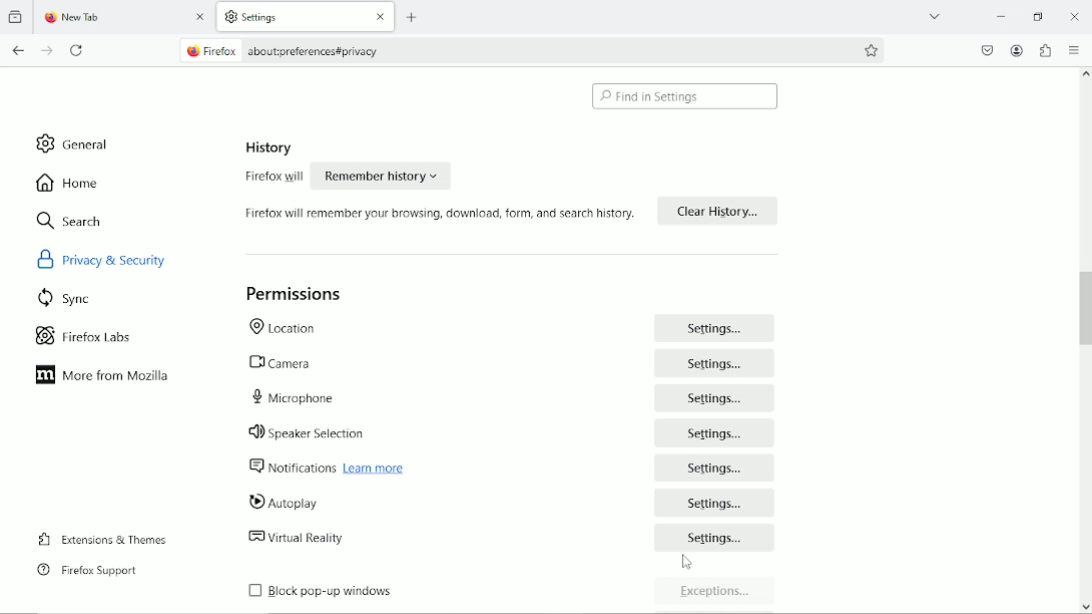 This screenshot has width=1092, height=614. What do you see at coordinates (191, 52) in the screenshot?
I see `firefox logo` at bounding box center [191, 52].